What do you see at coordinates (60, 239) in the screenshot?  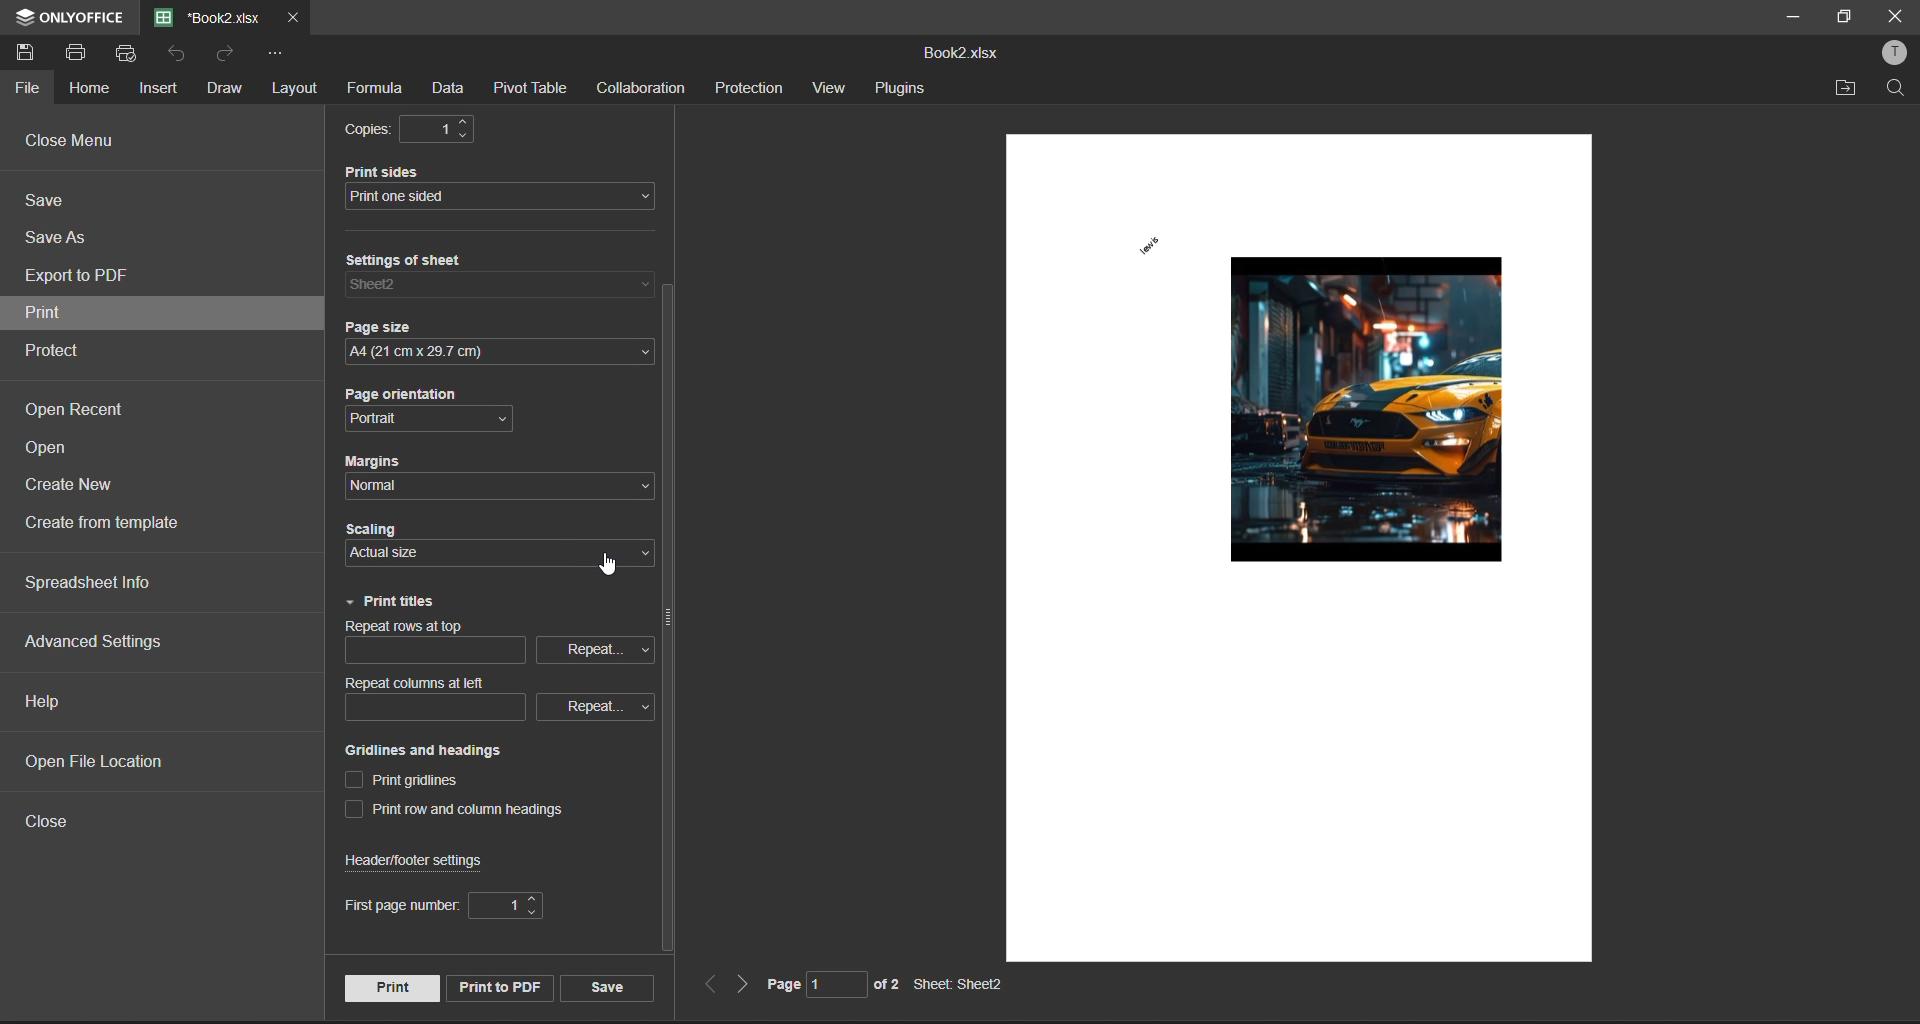 I see `save as` at bounding box center [60, 239].